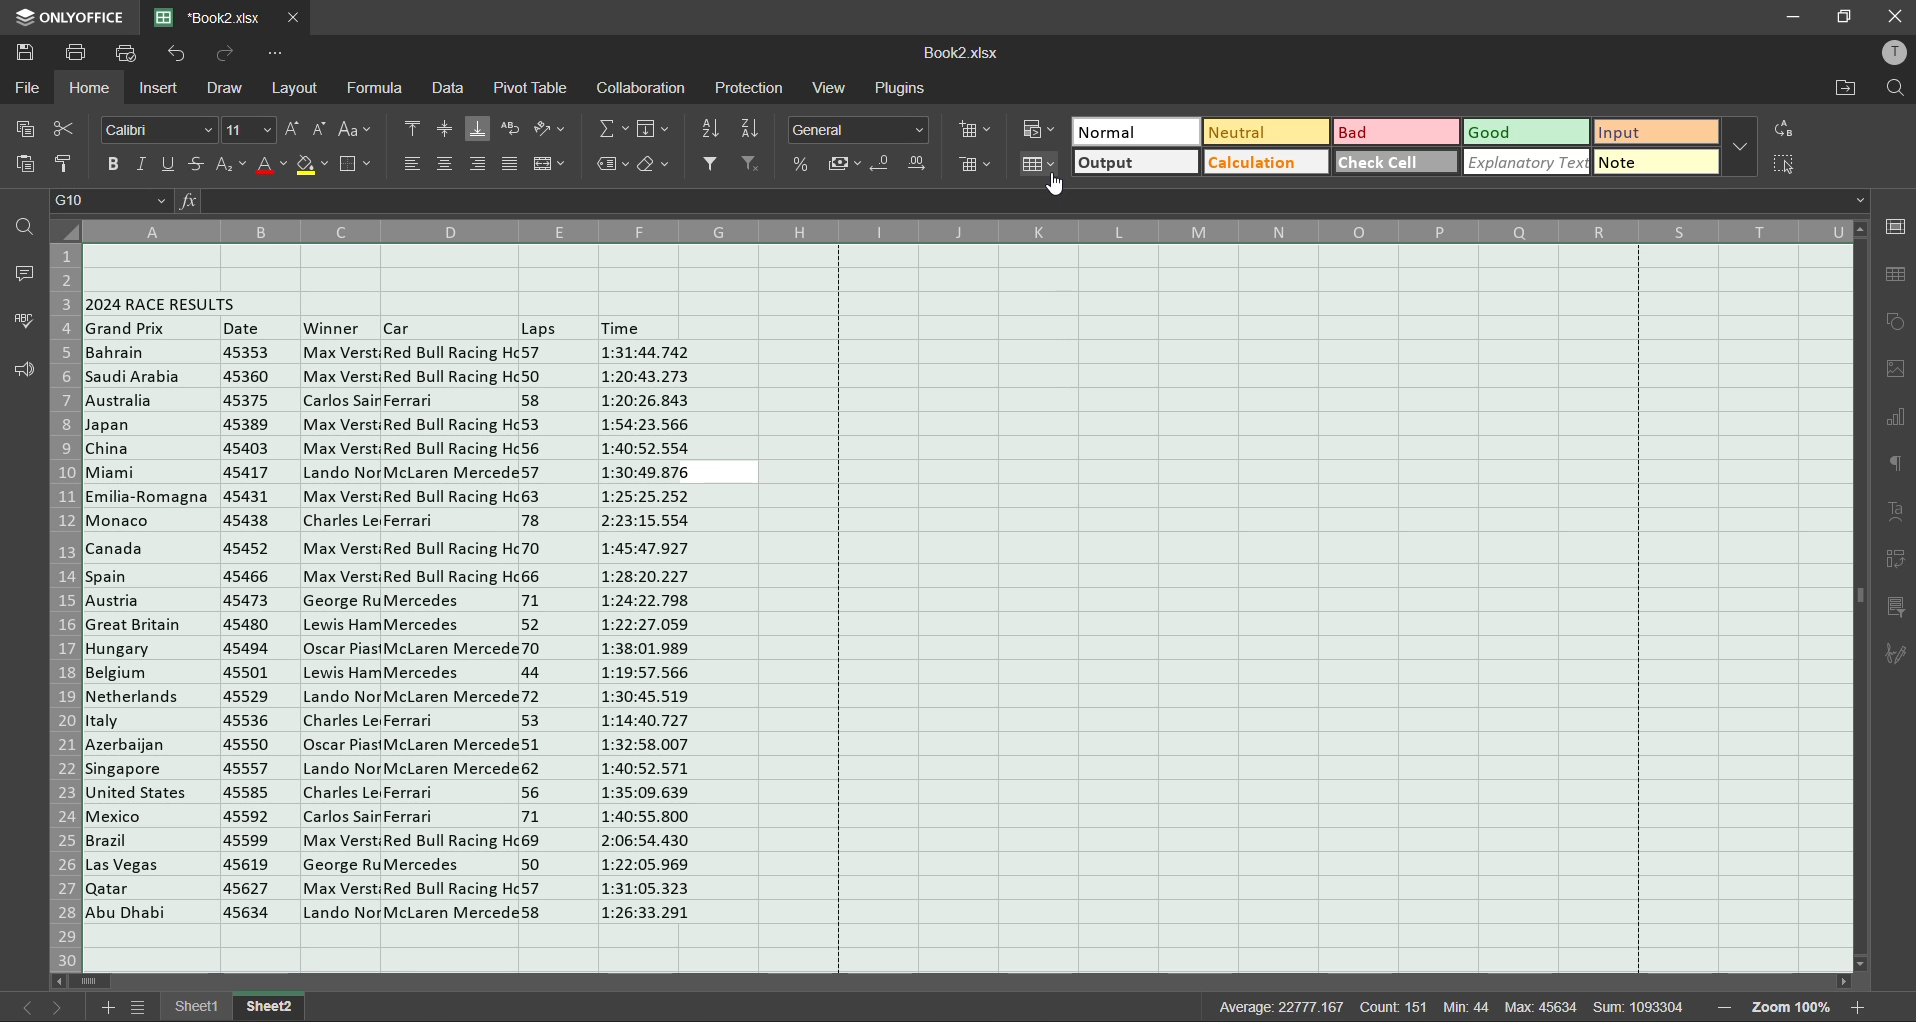  Describe the element at coordinates (479, 165) in the screenshot. I see `align right` at that location.